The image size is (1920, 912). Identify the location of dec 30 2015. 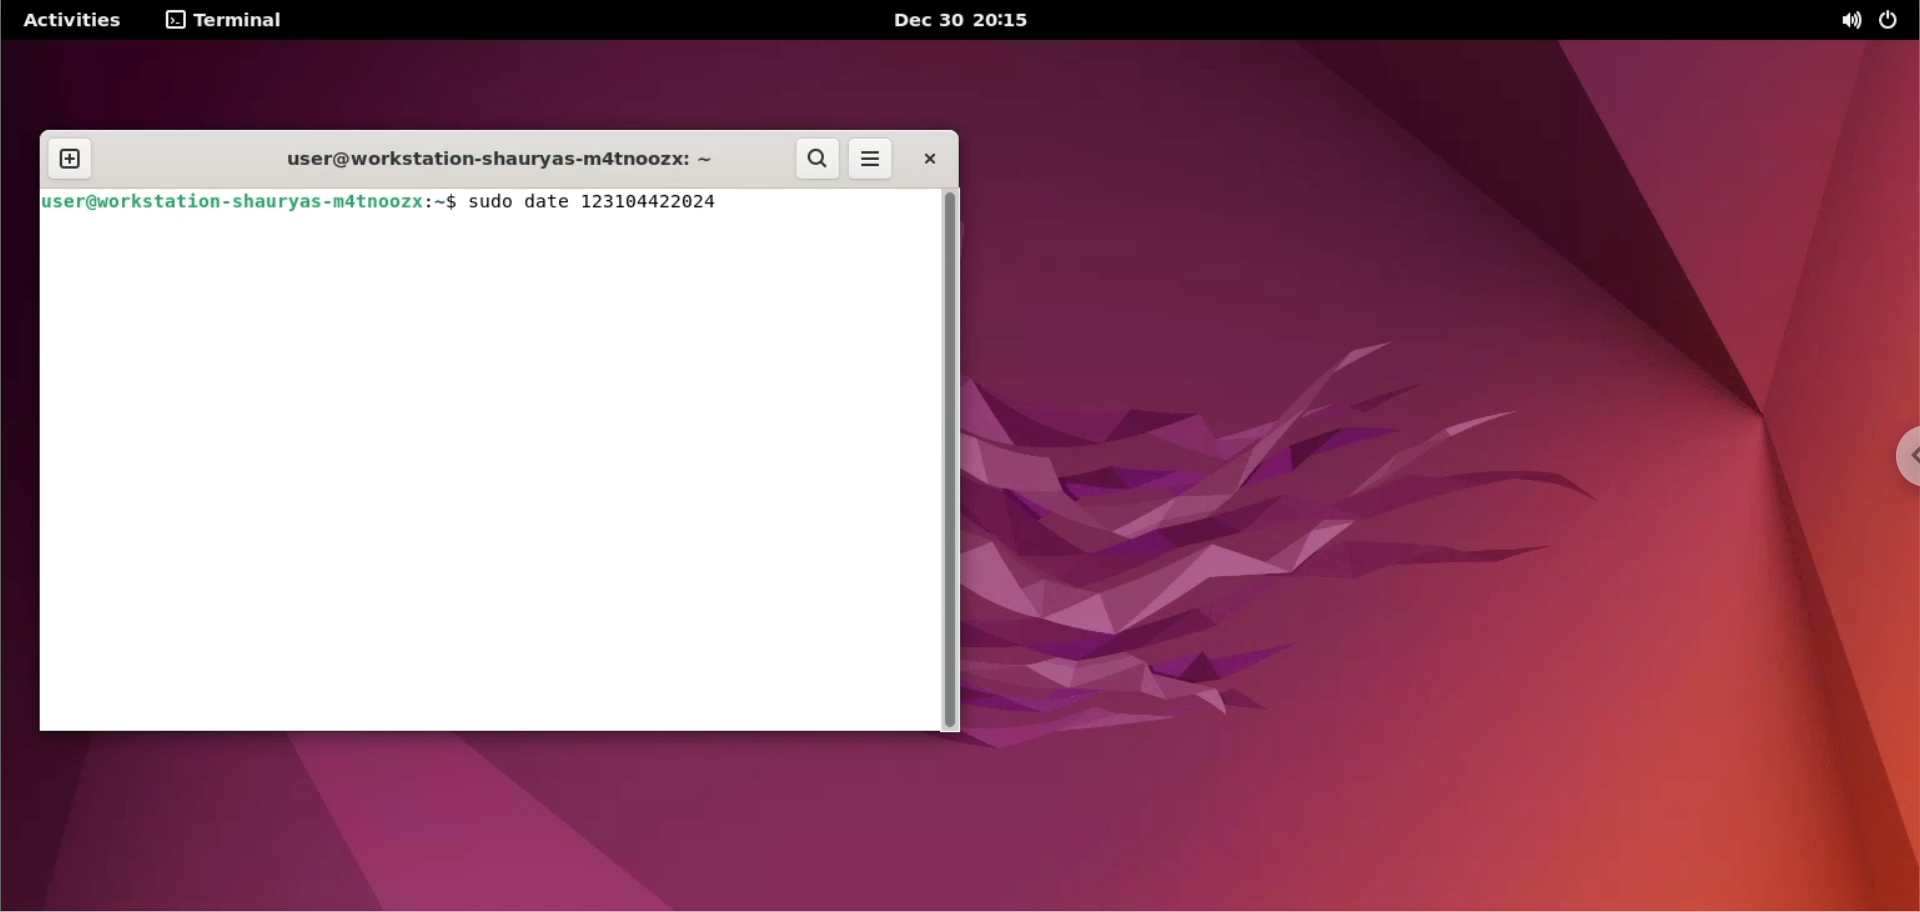
(968, 20).